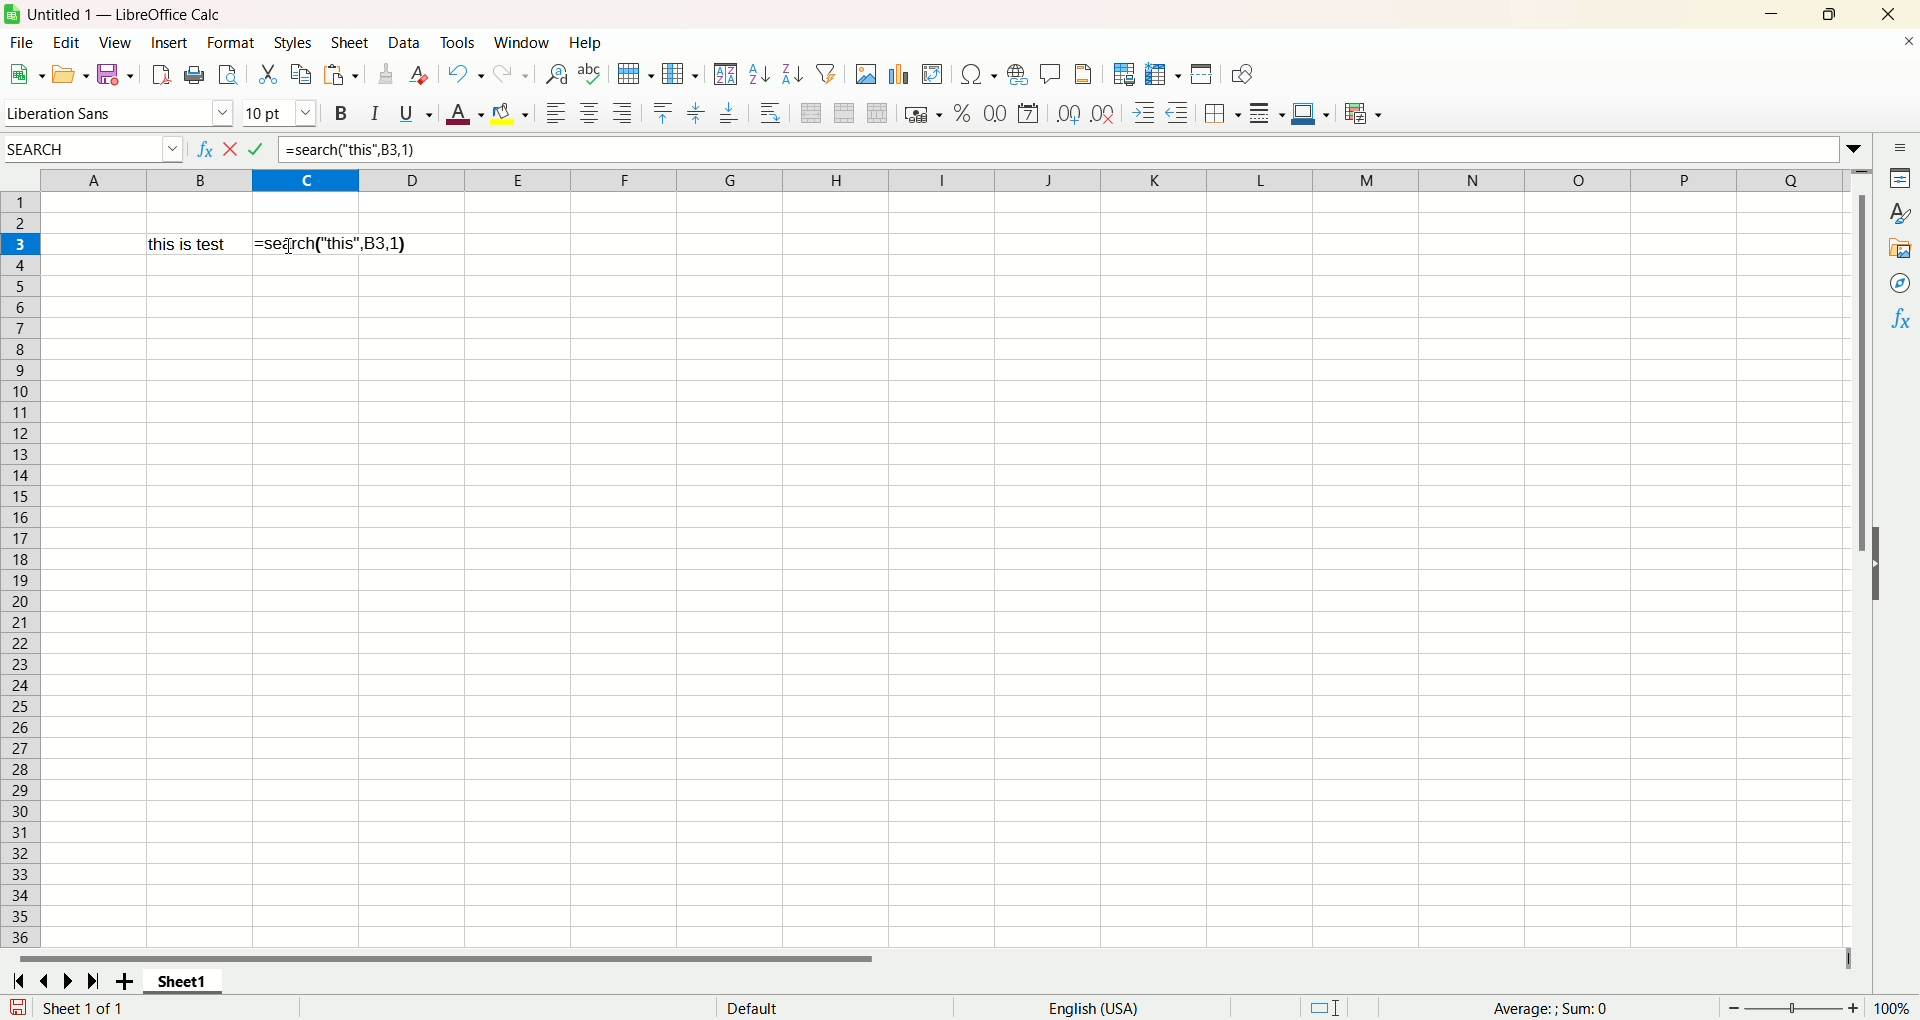 The width and height of the screenshot is (1920, 1020). What do you see at coordinates (1368, 115) in the screenshot?
I see `conditional formatting` at bounding box center [1368, 115].